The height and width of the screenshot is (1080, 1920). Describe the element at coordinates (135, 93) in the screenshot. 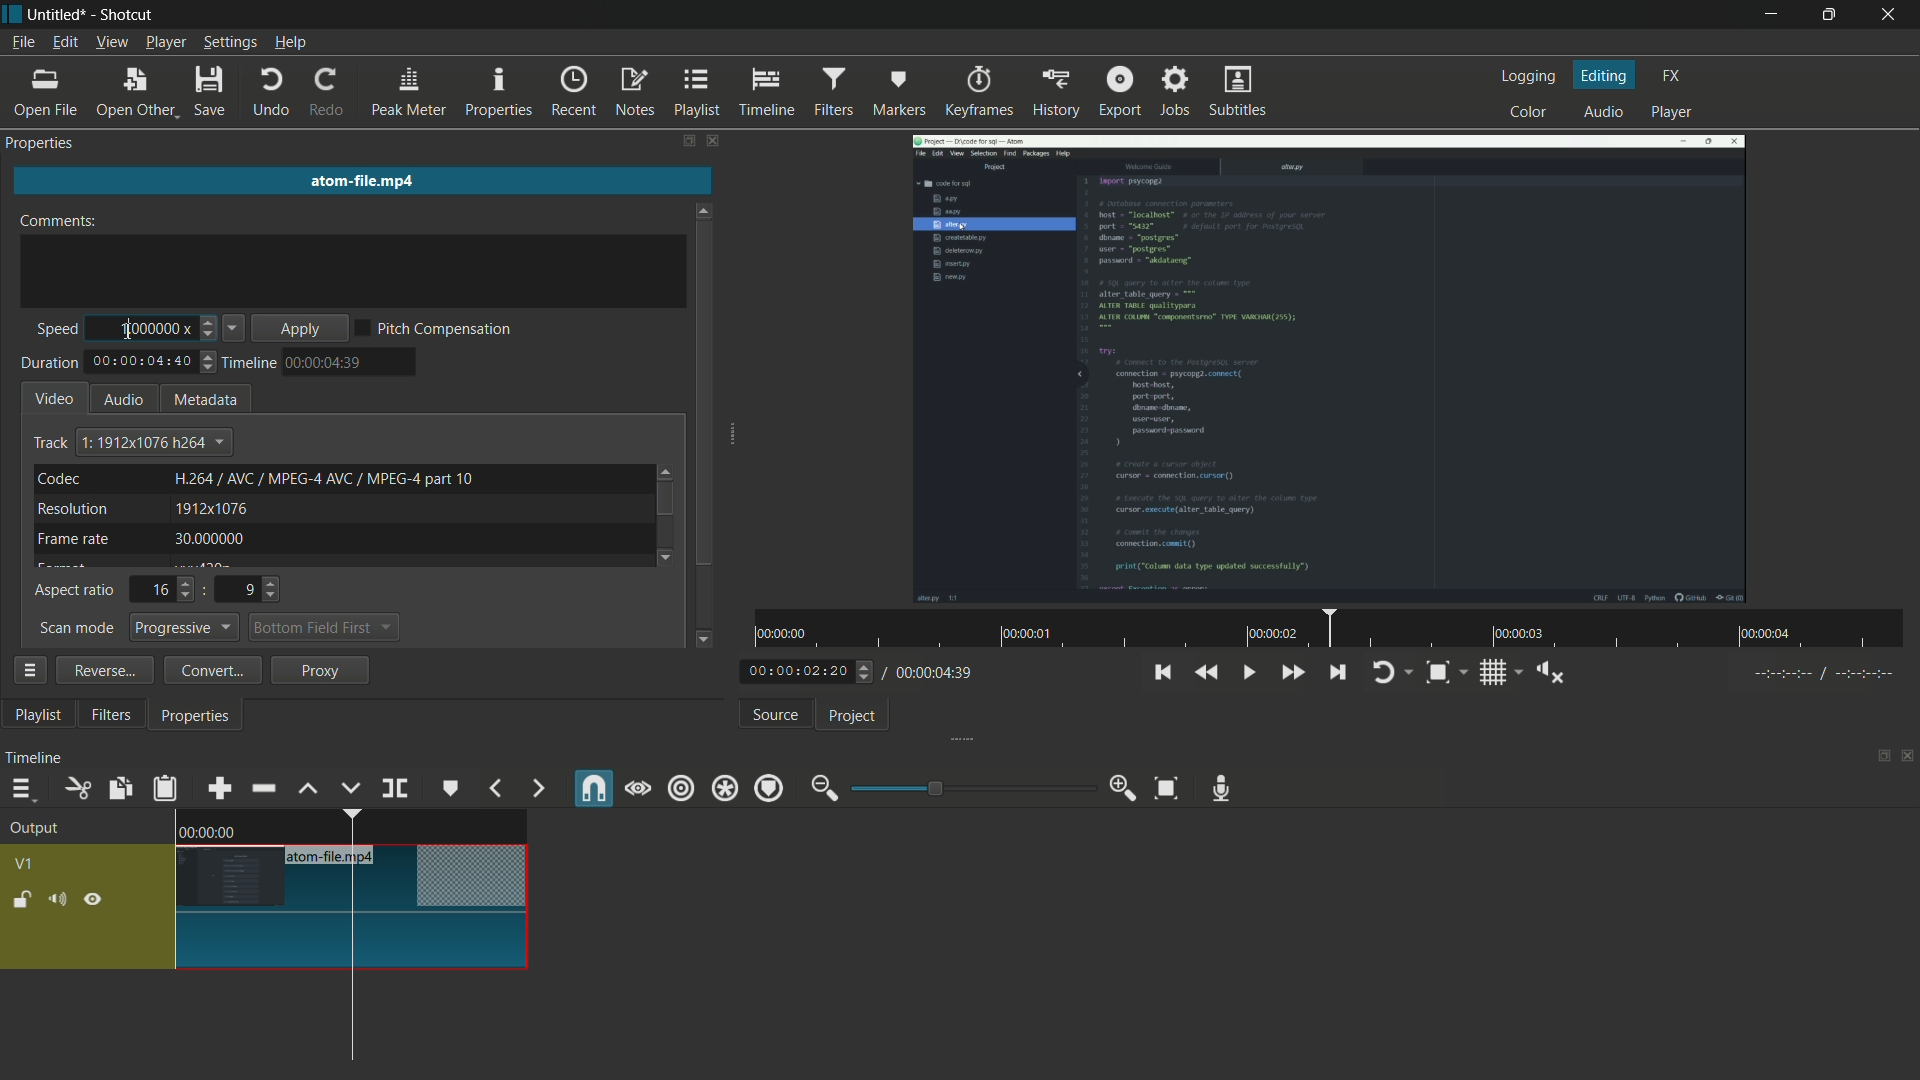

I see `open other` at that location.